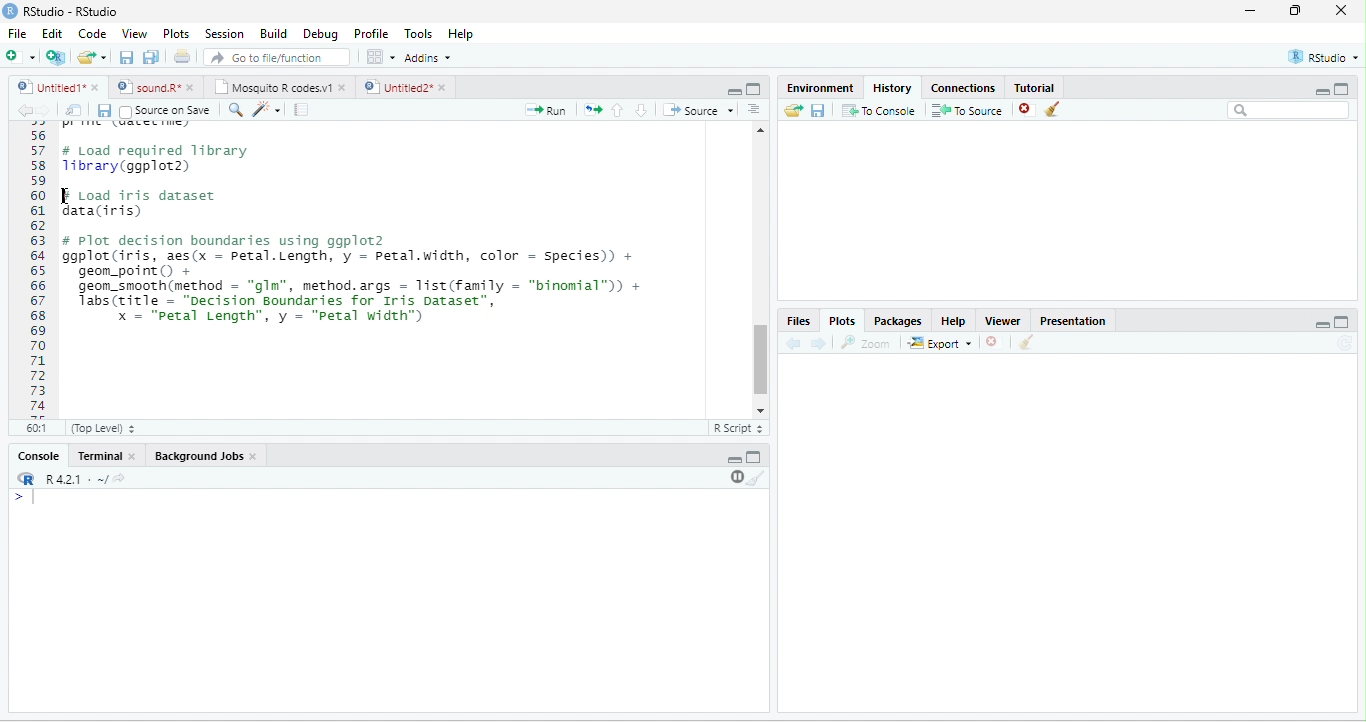 The width and height of the screenshot is (1366, 722). Describe the element at coordinates (150, 57) in the screenshot. I see `save all` at that location.